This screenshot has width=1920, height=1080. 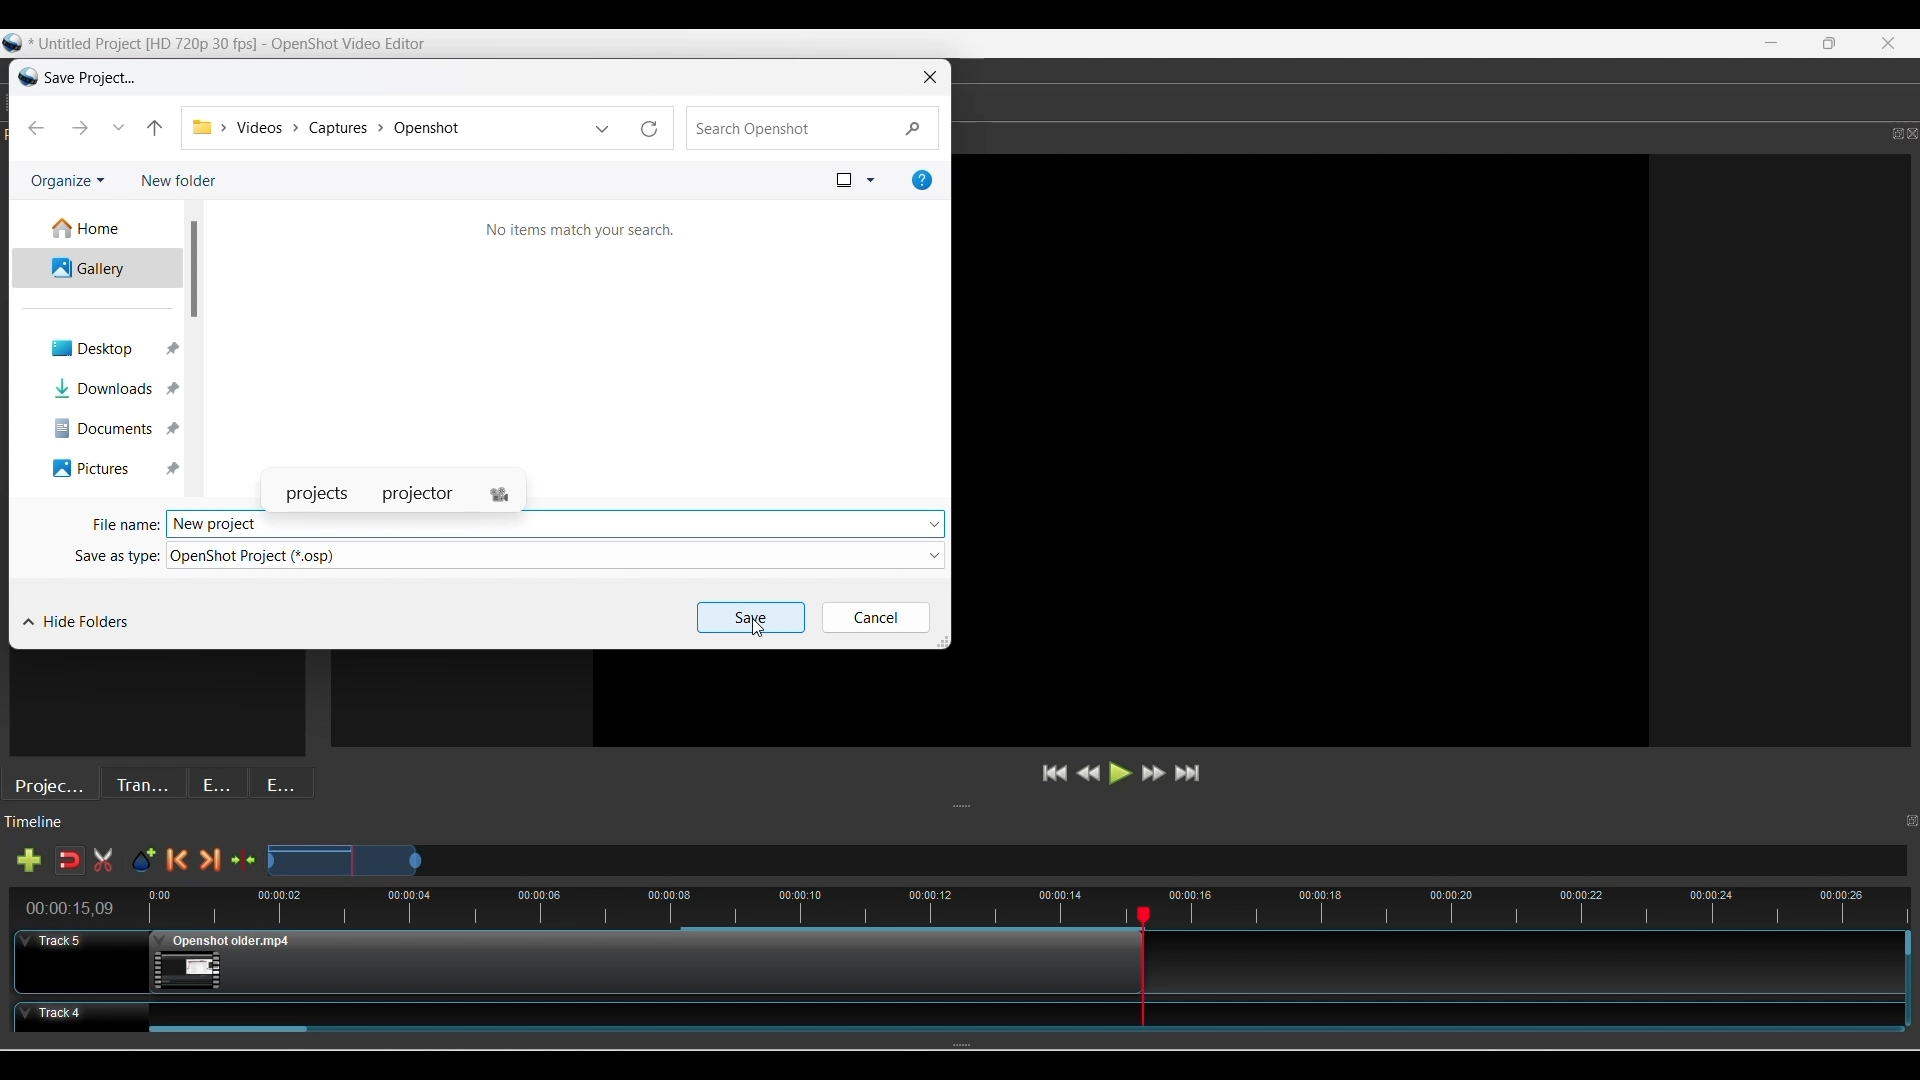 What do you see at coordinates (12, 47) in the screenshot?
I see `logo` at bounding box center [12, 47].